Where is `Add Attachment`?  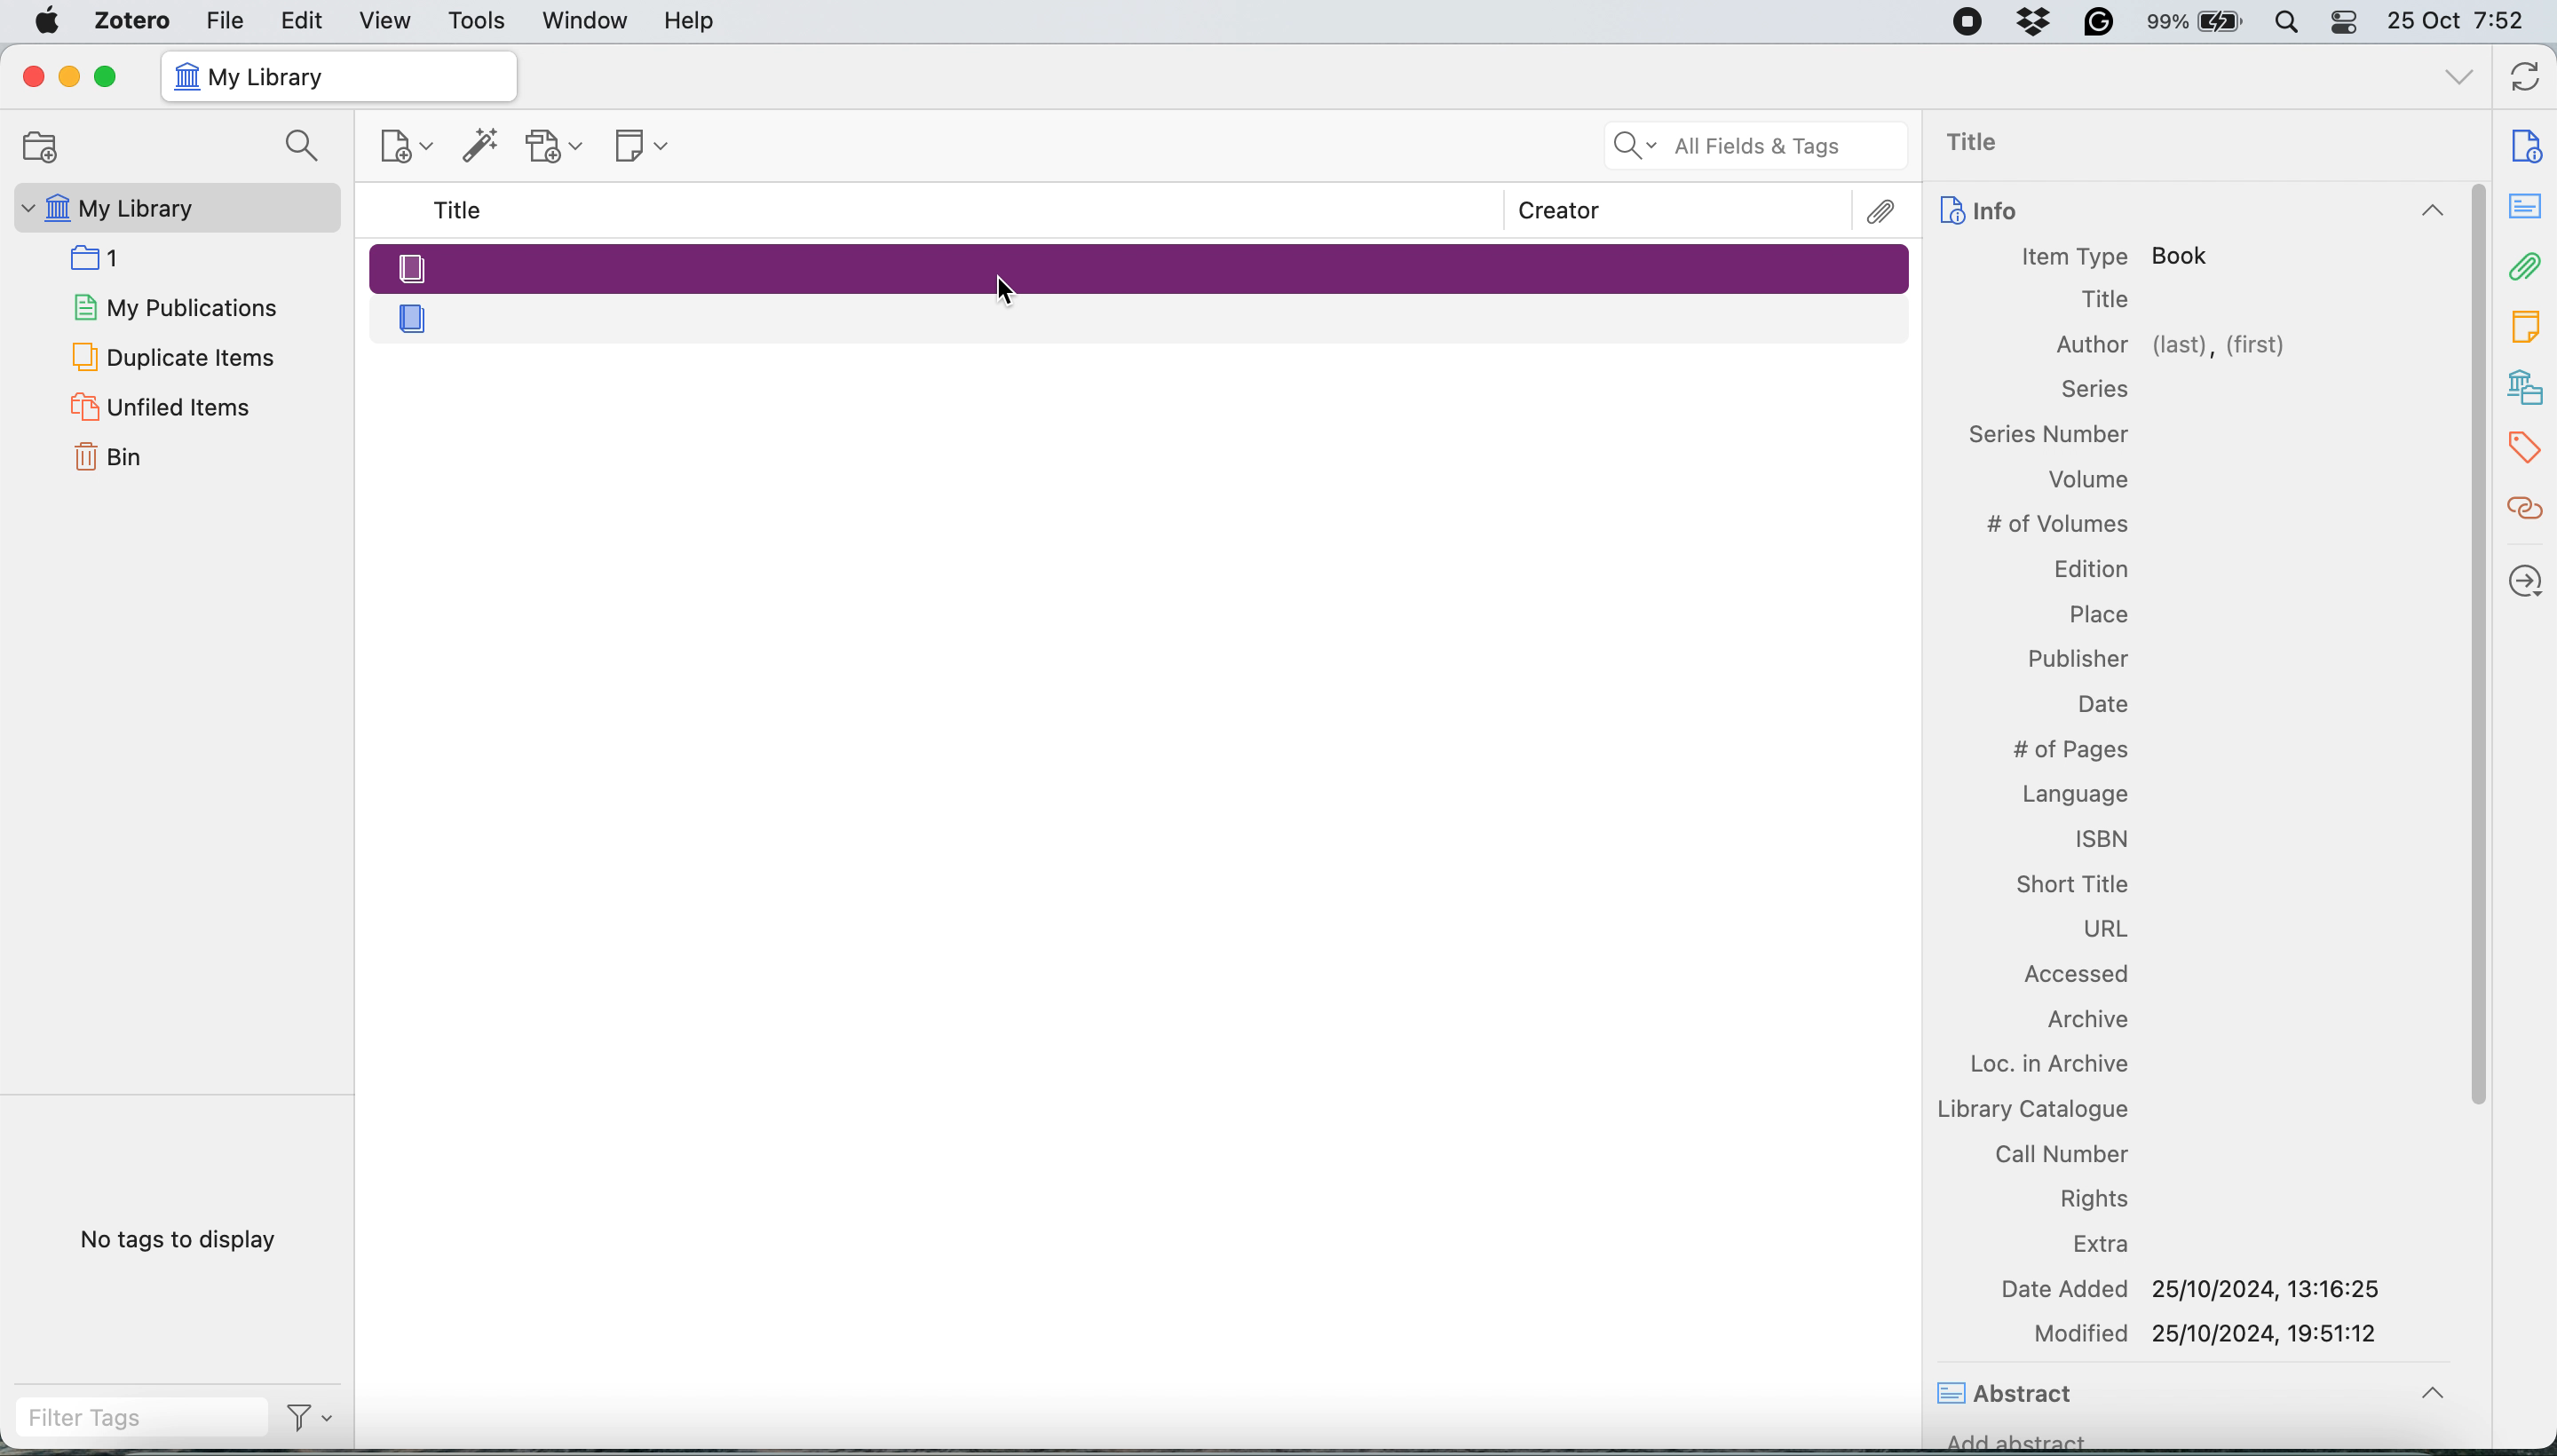
Add Attachment is located at coordinates (555, 147).